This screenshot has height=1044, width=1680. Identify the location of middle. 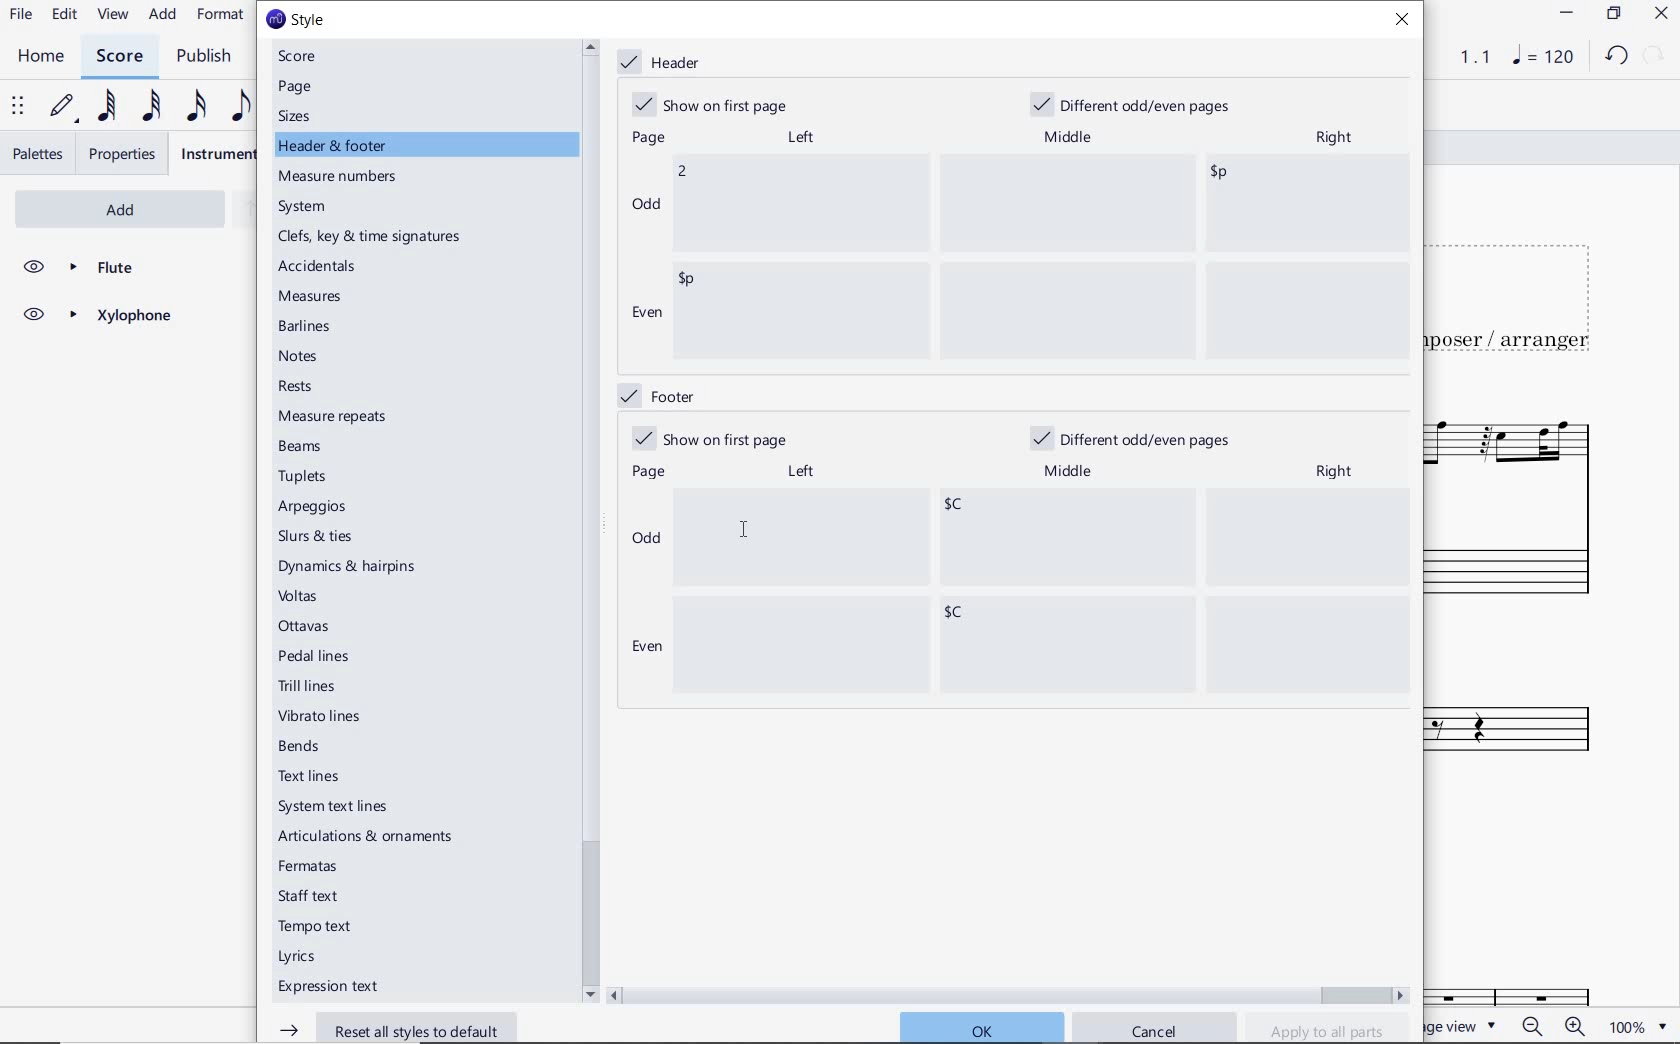
(1070, 134).